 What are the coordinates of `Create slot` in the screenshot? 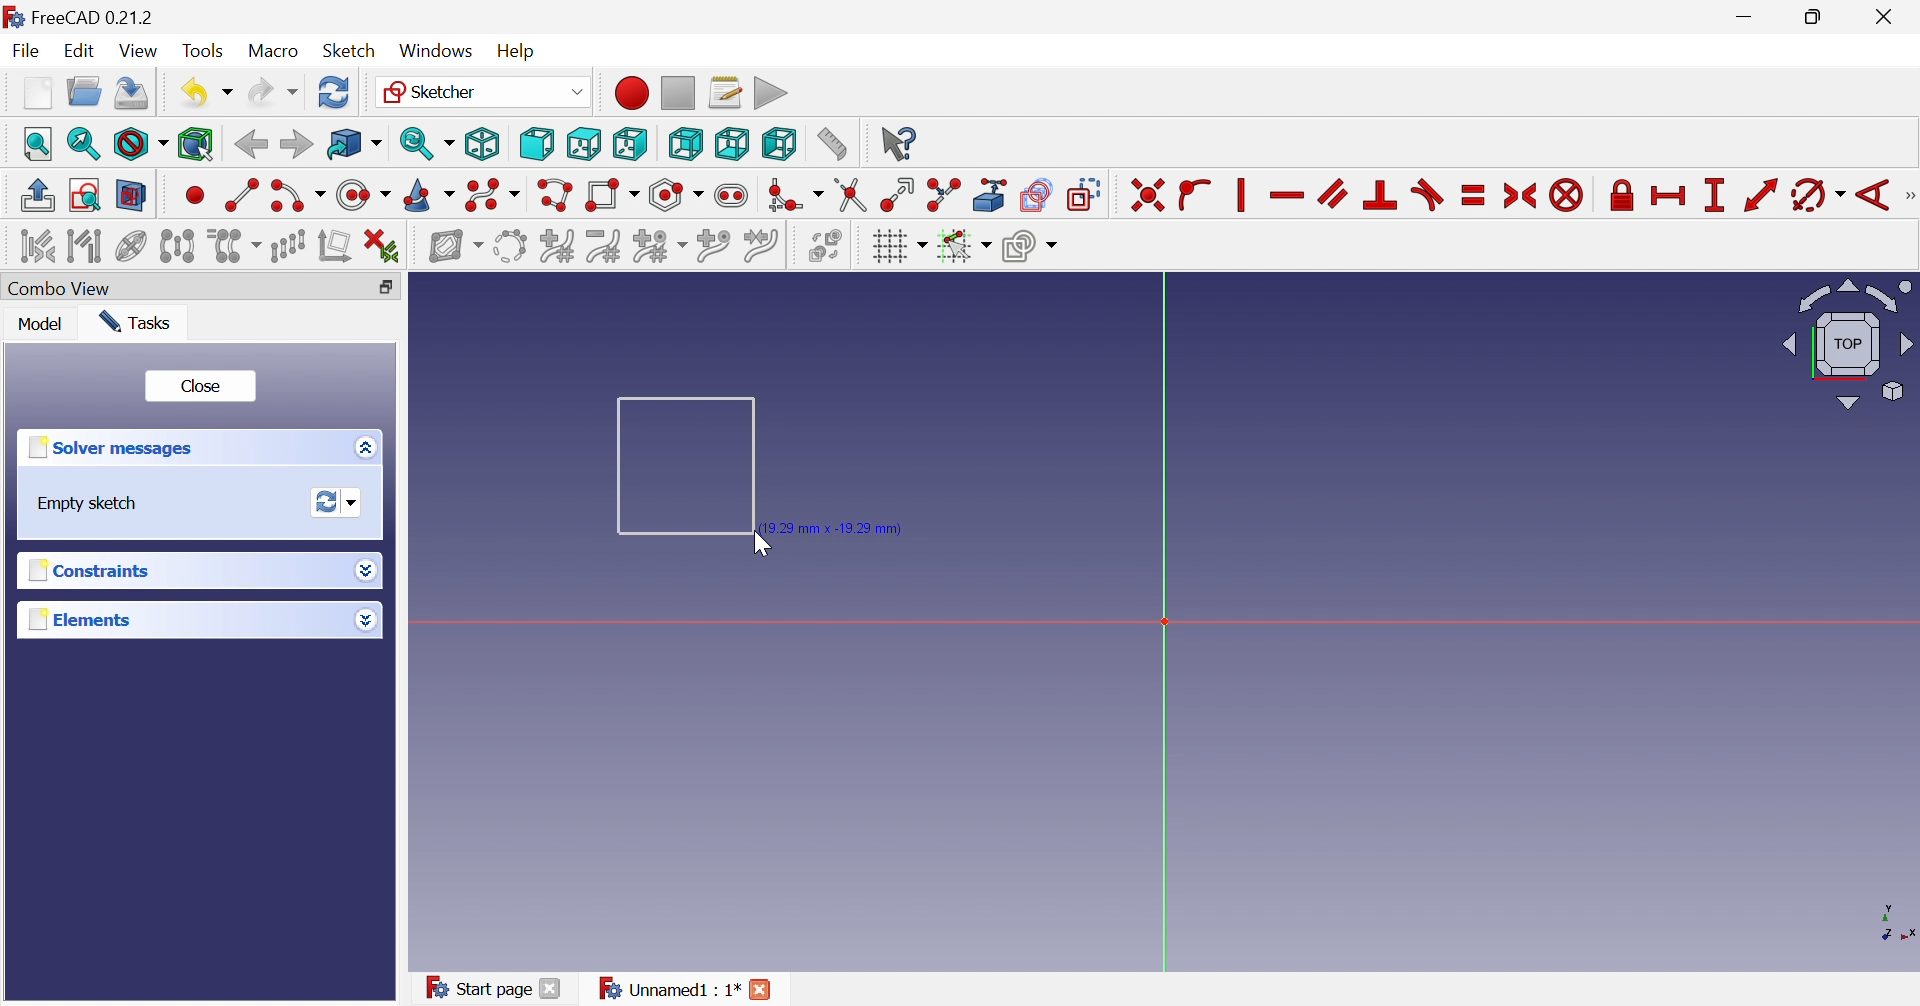 It's located at (734, 196).